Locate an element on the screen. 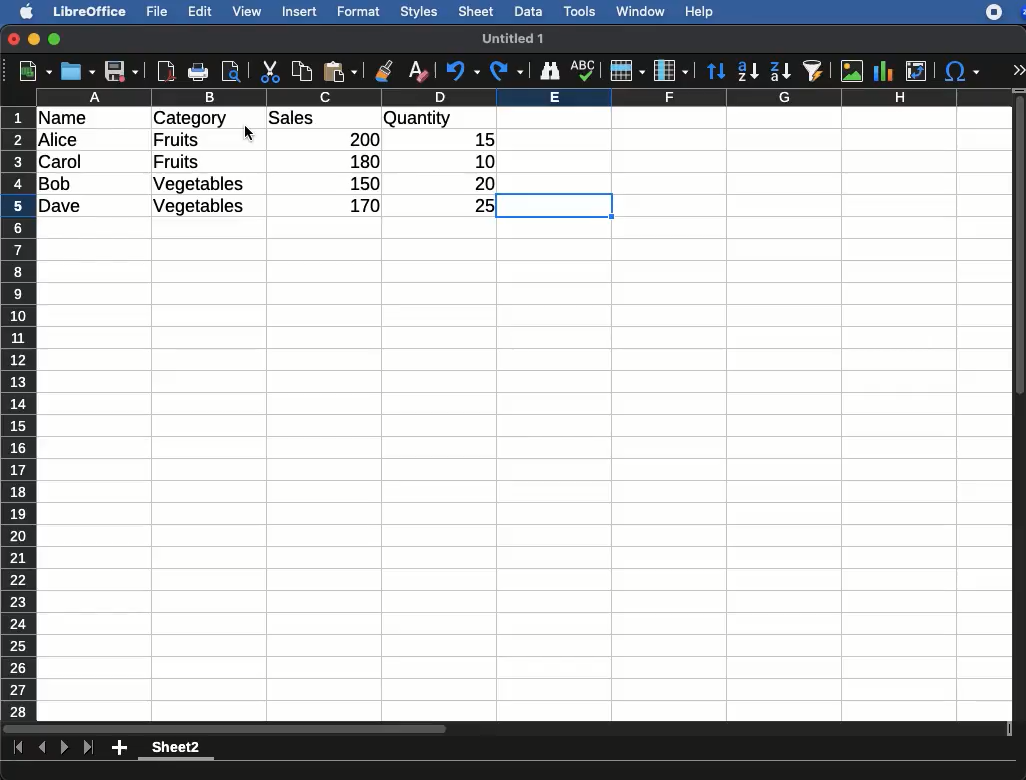 The width and height of the screenshot is (1026, 780). styles is located at coordinates (417, 14).